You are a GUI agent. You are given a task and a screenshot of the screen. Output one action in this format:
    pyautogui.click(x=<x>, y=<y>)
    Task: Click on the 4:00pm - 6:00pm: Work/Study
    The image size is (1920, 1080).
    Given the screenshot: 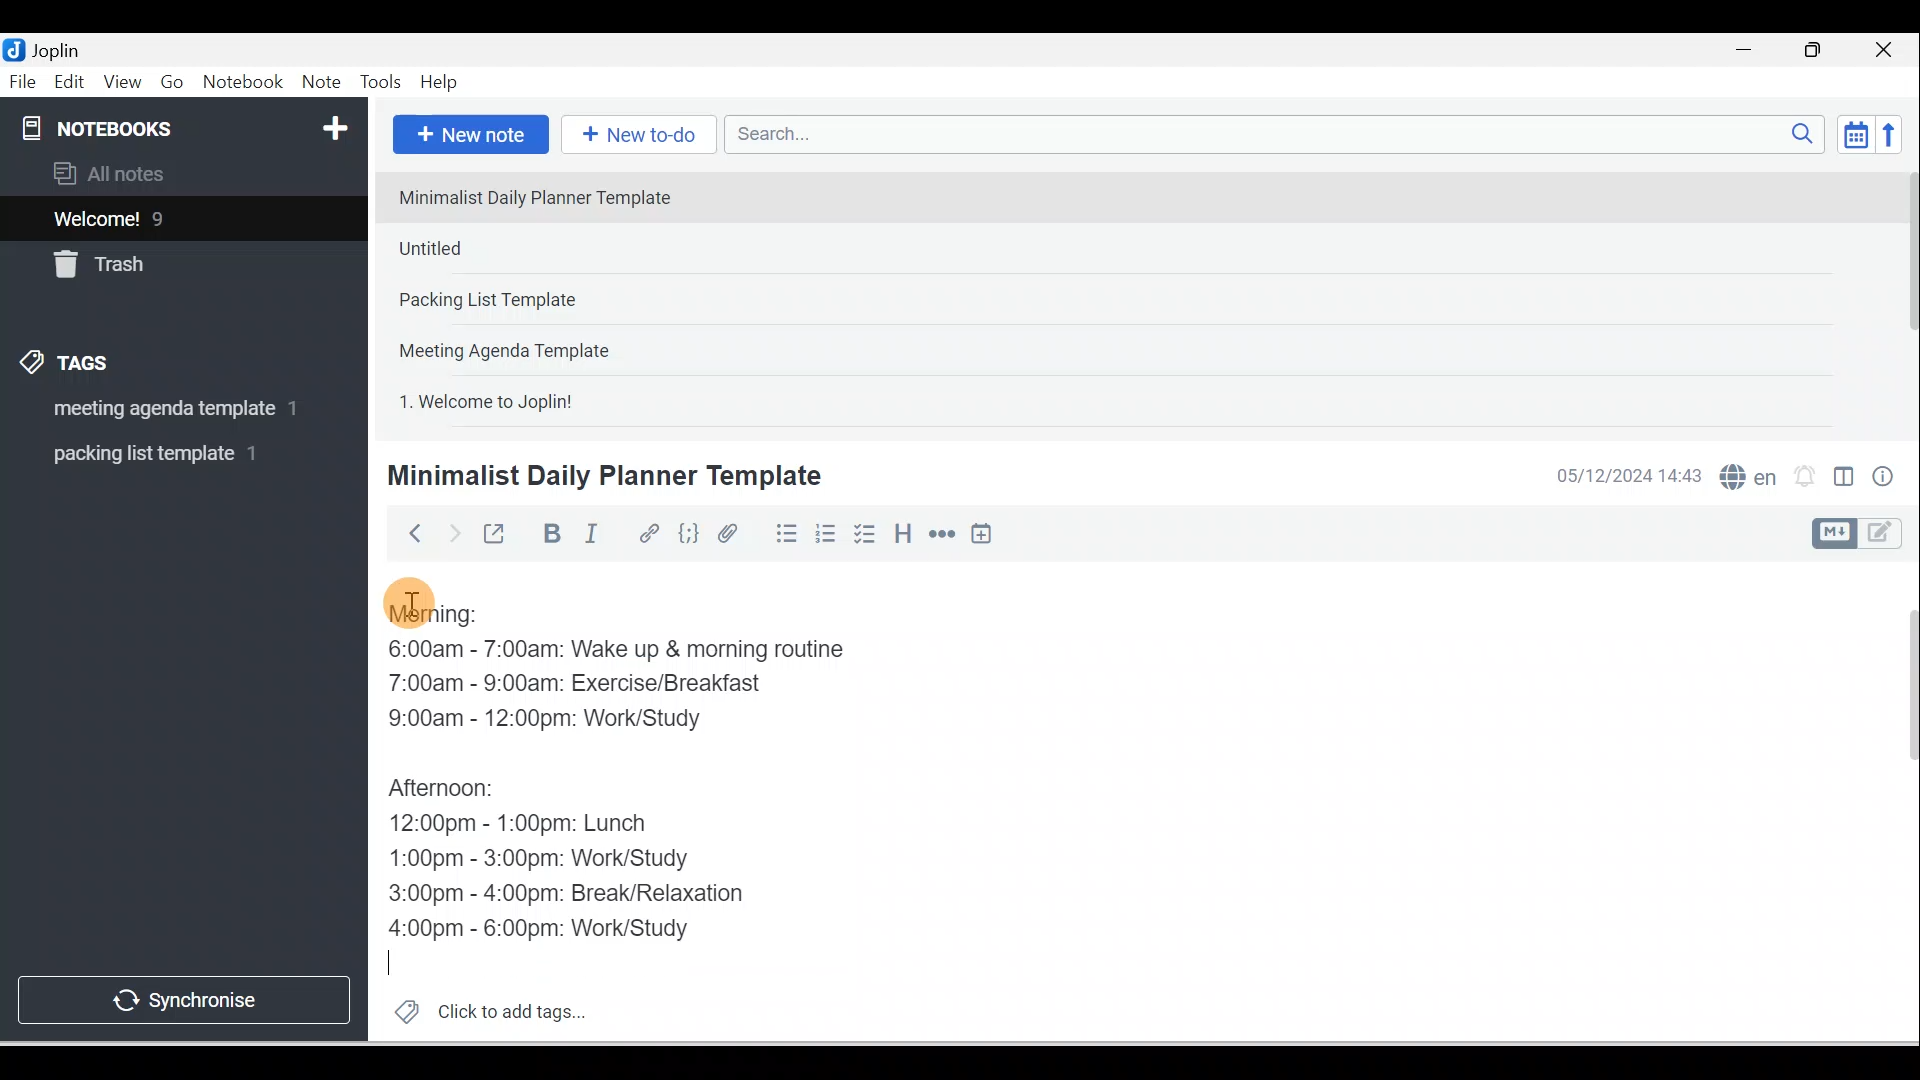 What is the action you would take?
    pyautogui.click(x=544, y=930)
    